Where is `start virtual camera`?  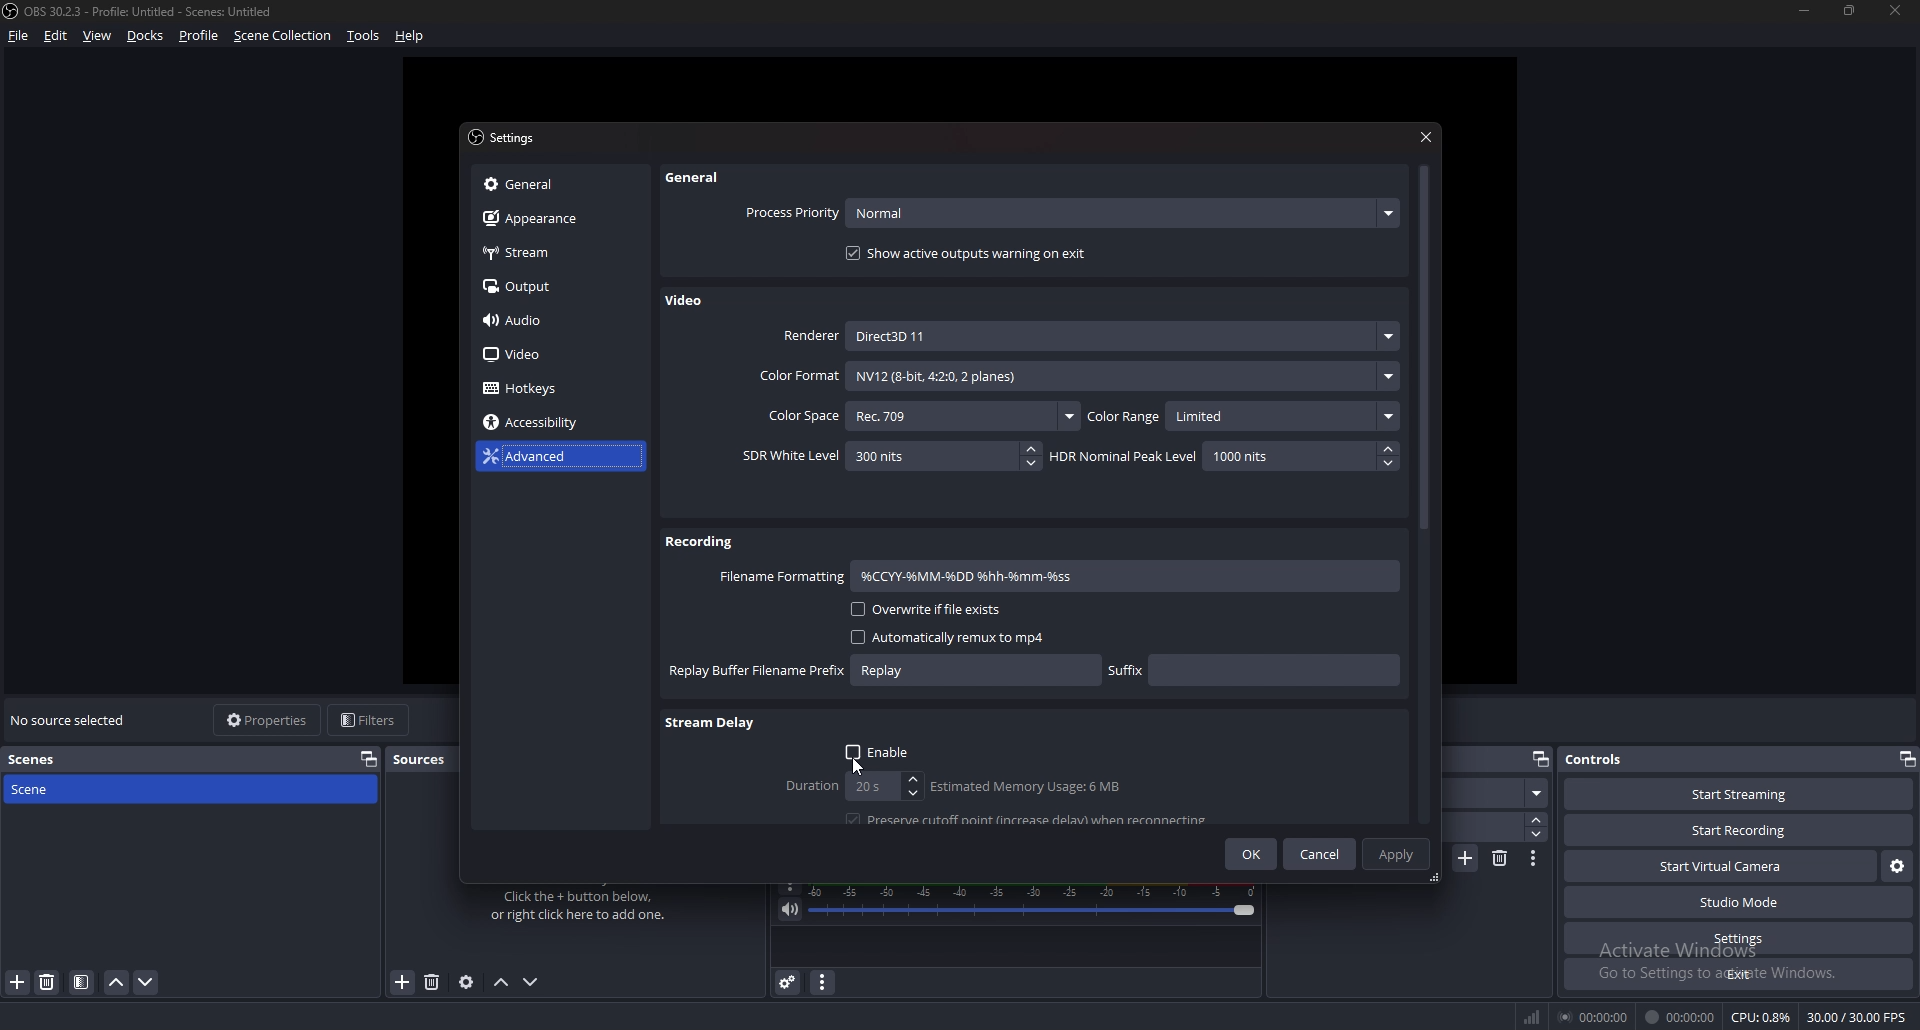 start virtual camera is located at coordinates (1722, 867).